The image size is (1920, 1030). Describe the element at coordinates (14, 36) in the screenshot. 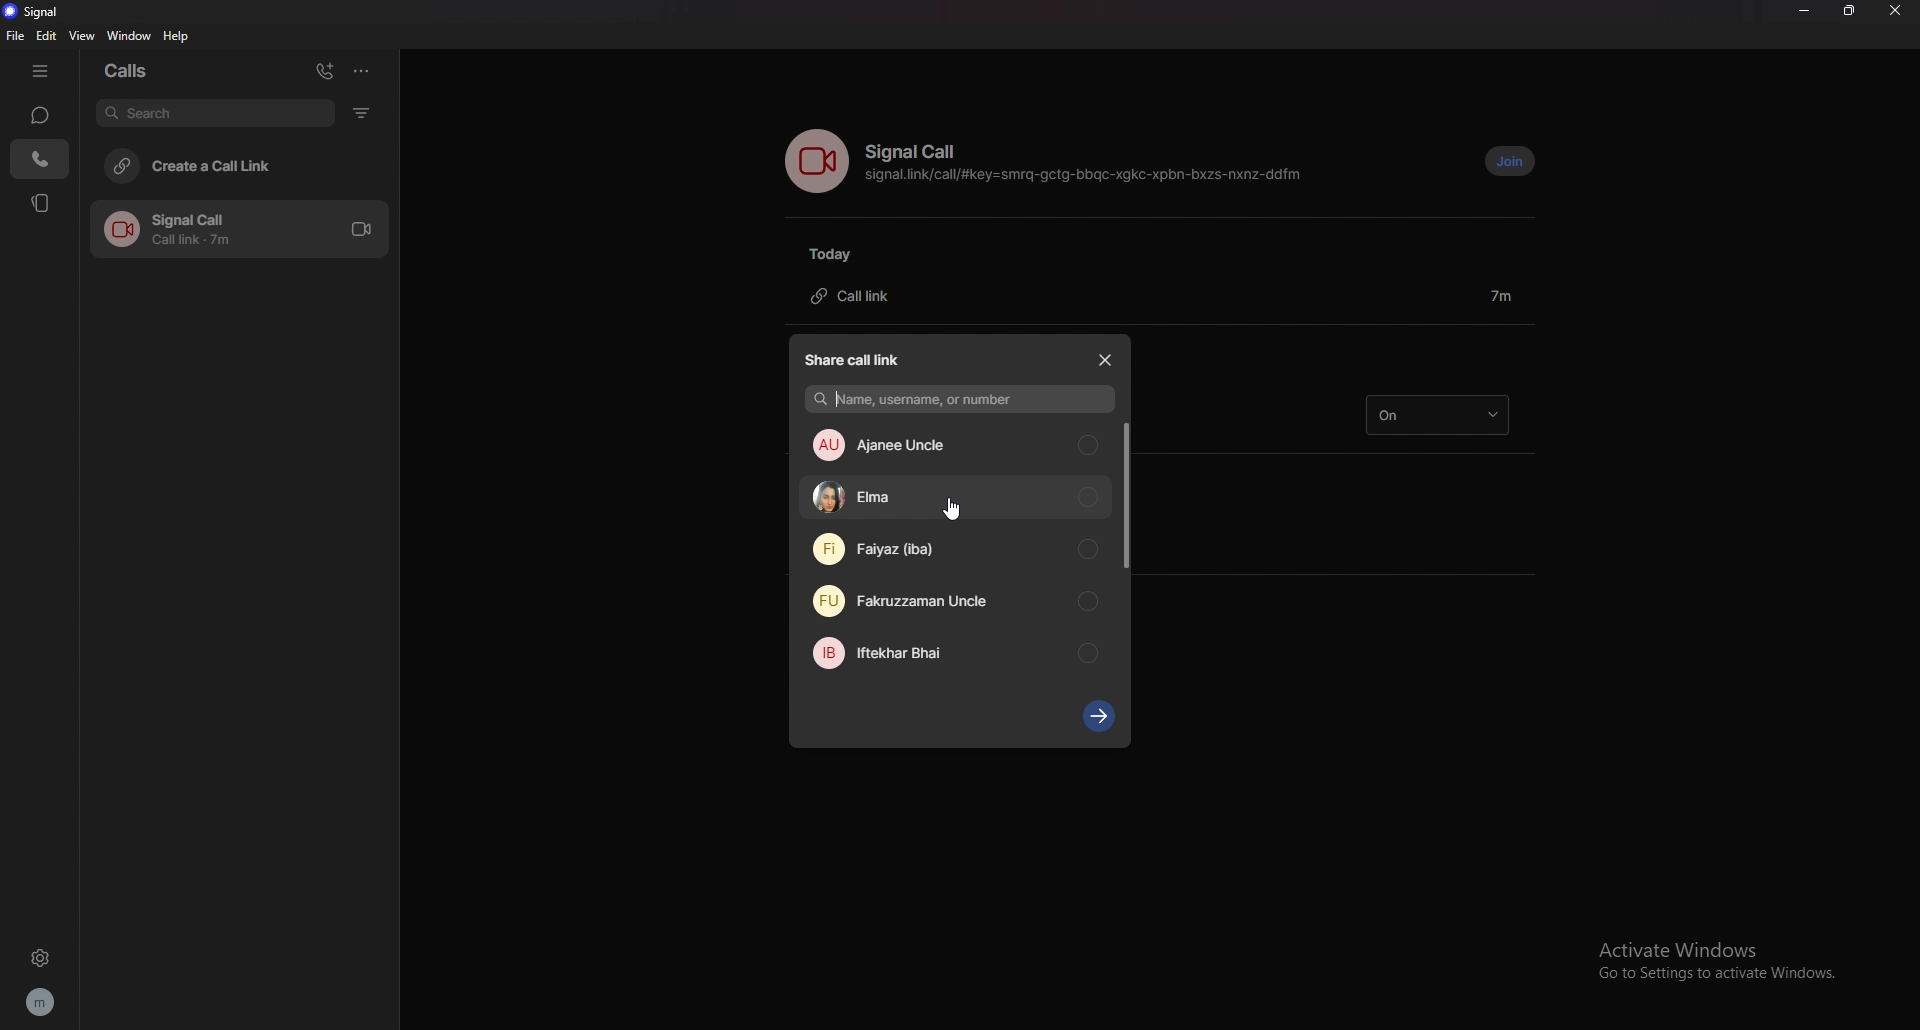

I see `file` at that location.